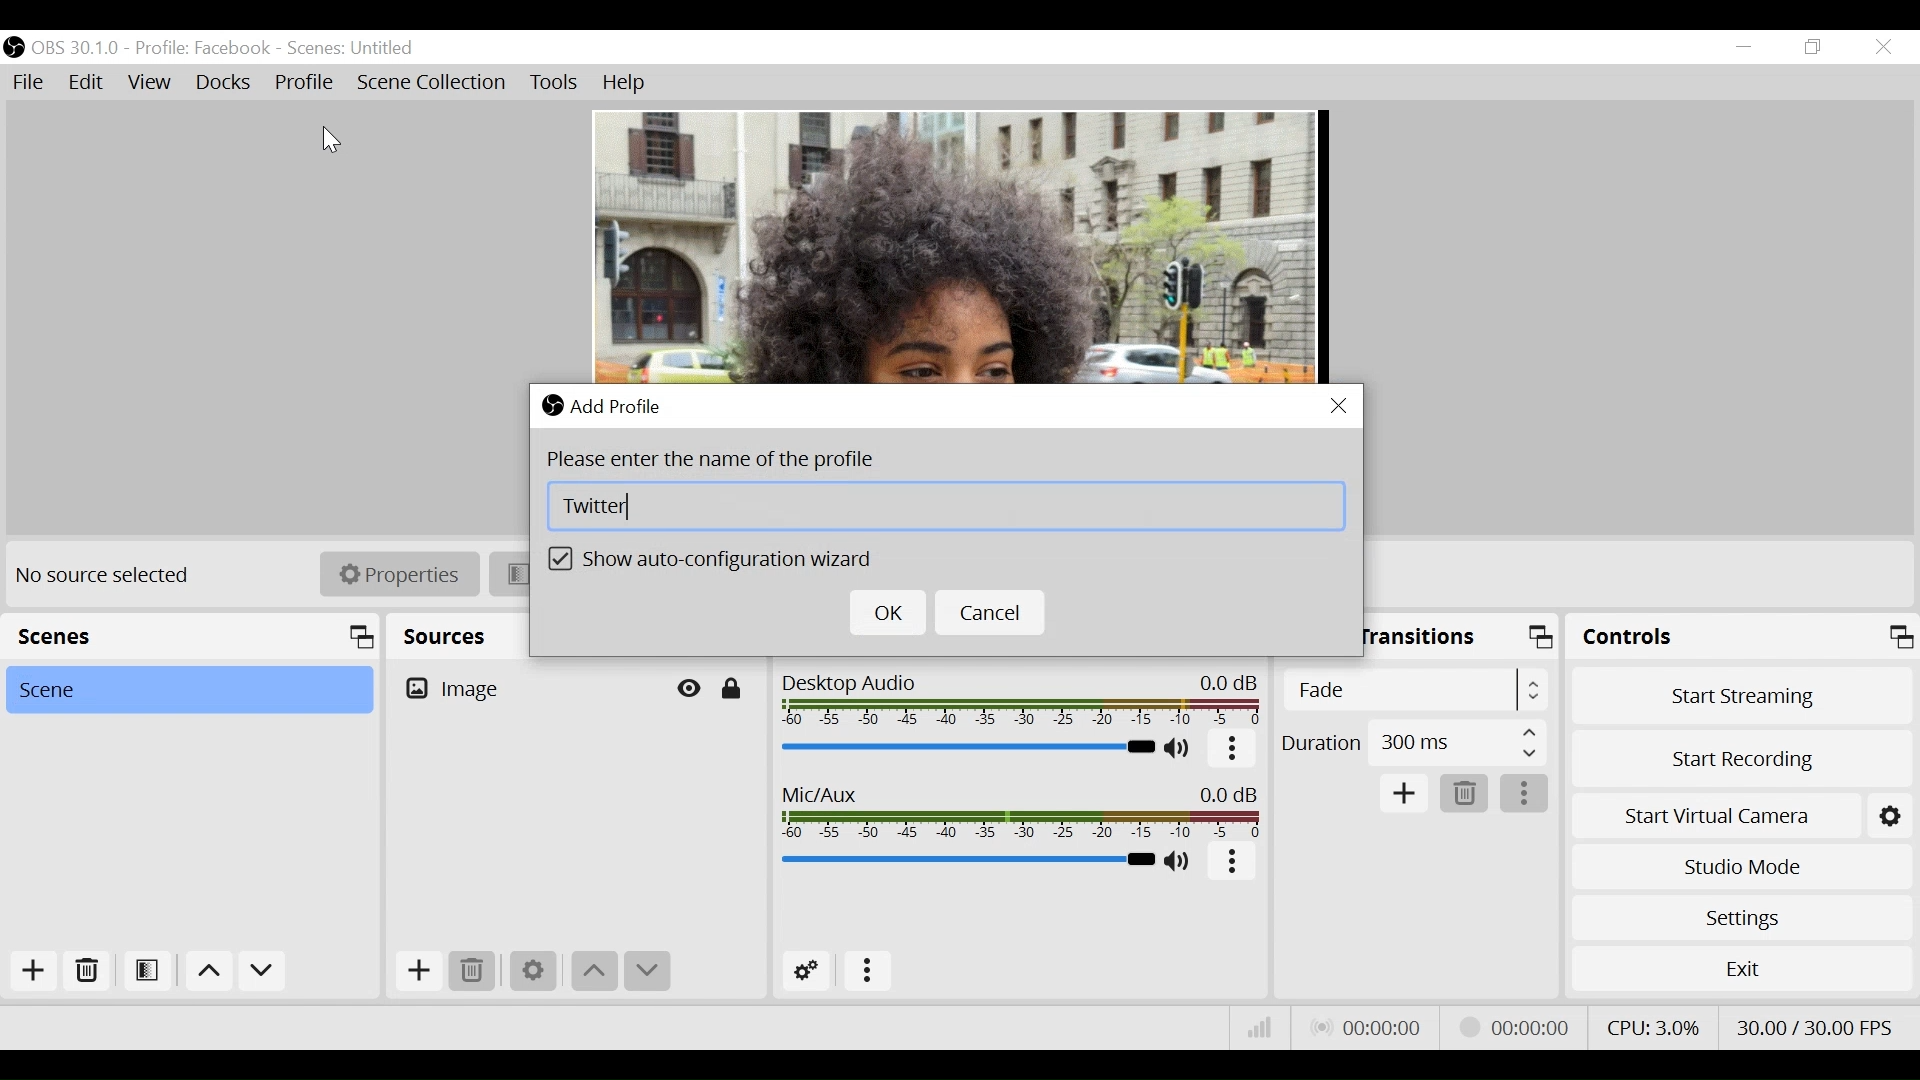 This screenshot has width=1920, height=1080. Describe the element at coordinates (954, 248) in the screenshot. I see `Image` at that location.